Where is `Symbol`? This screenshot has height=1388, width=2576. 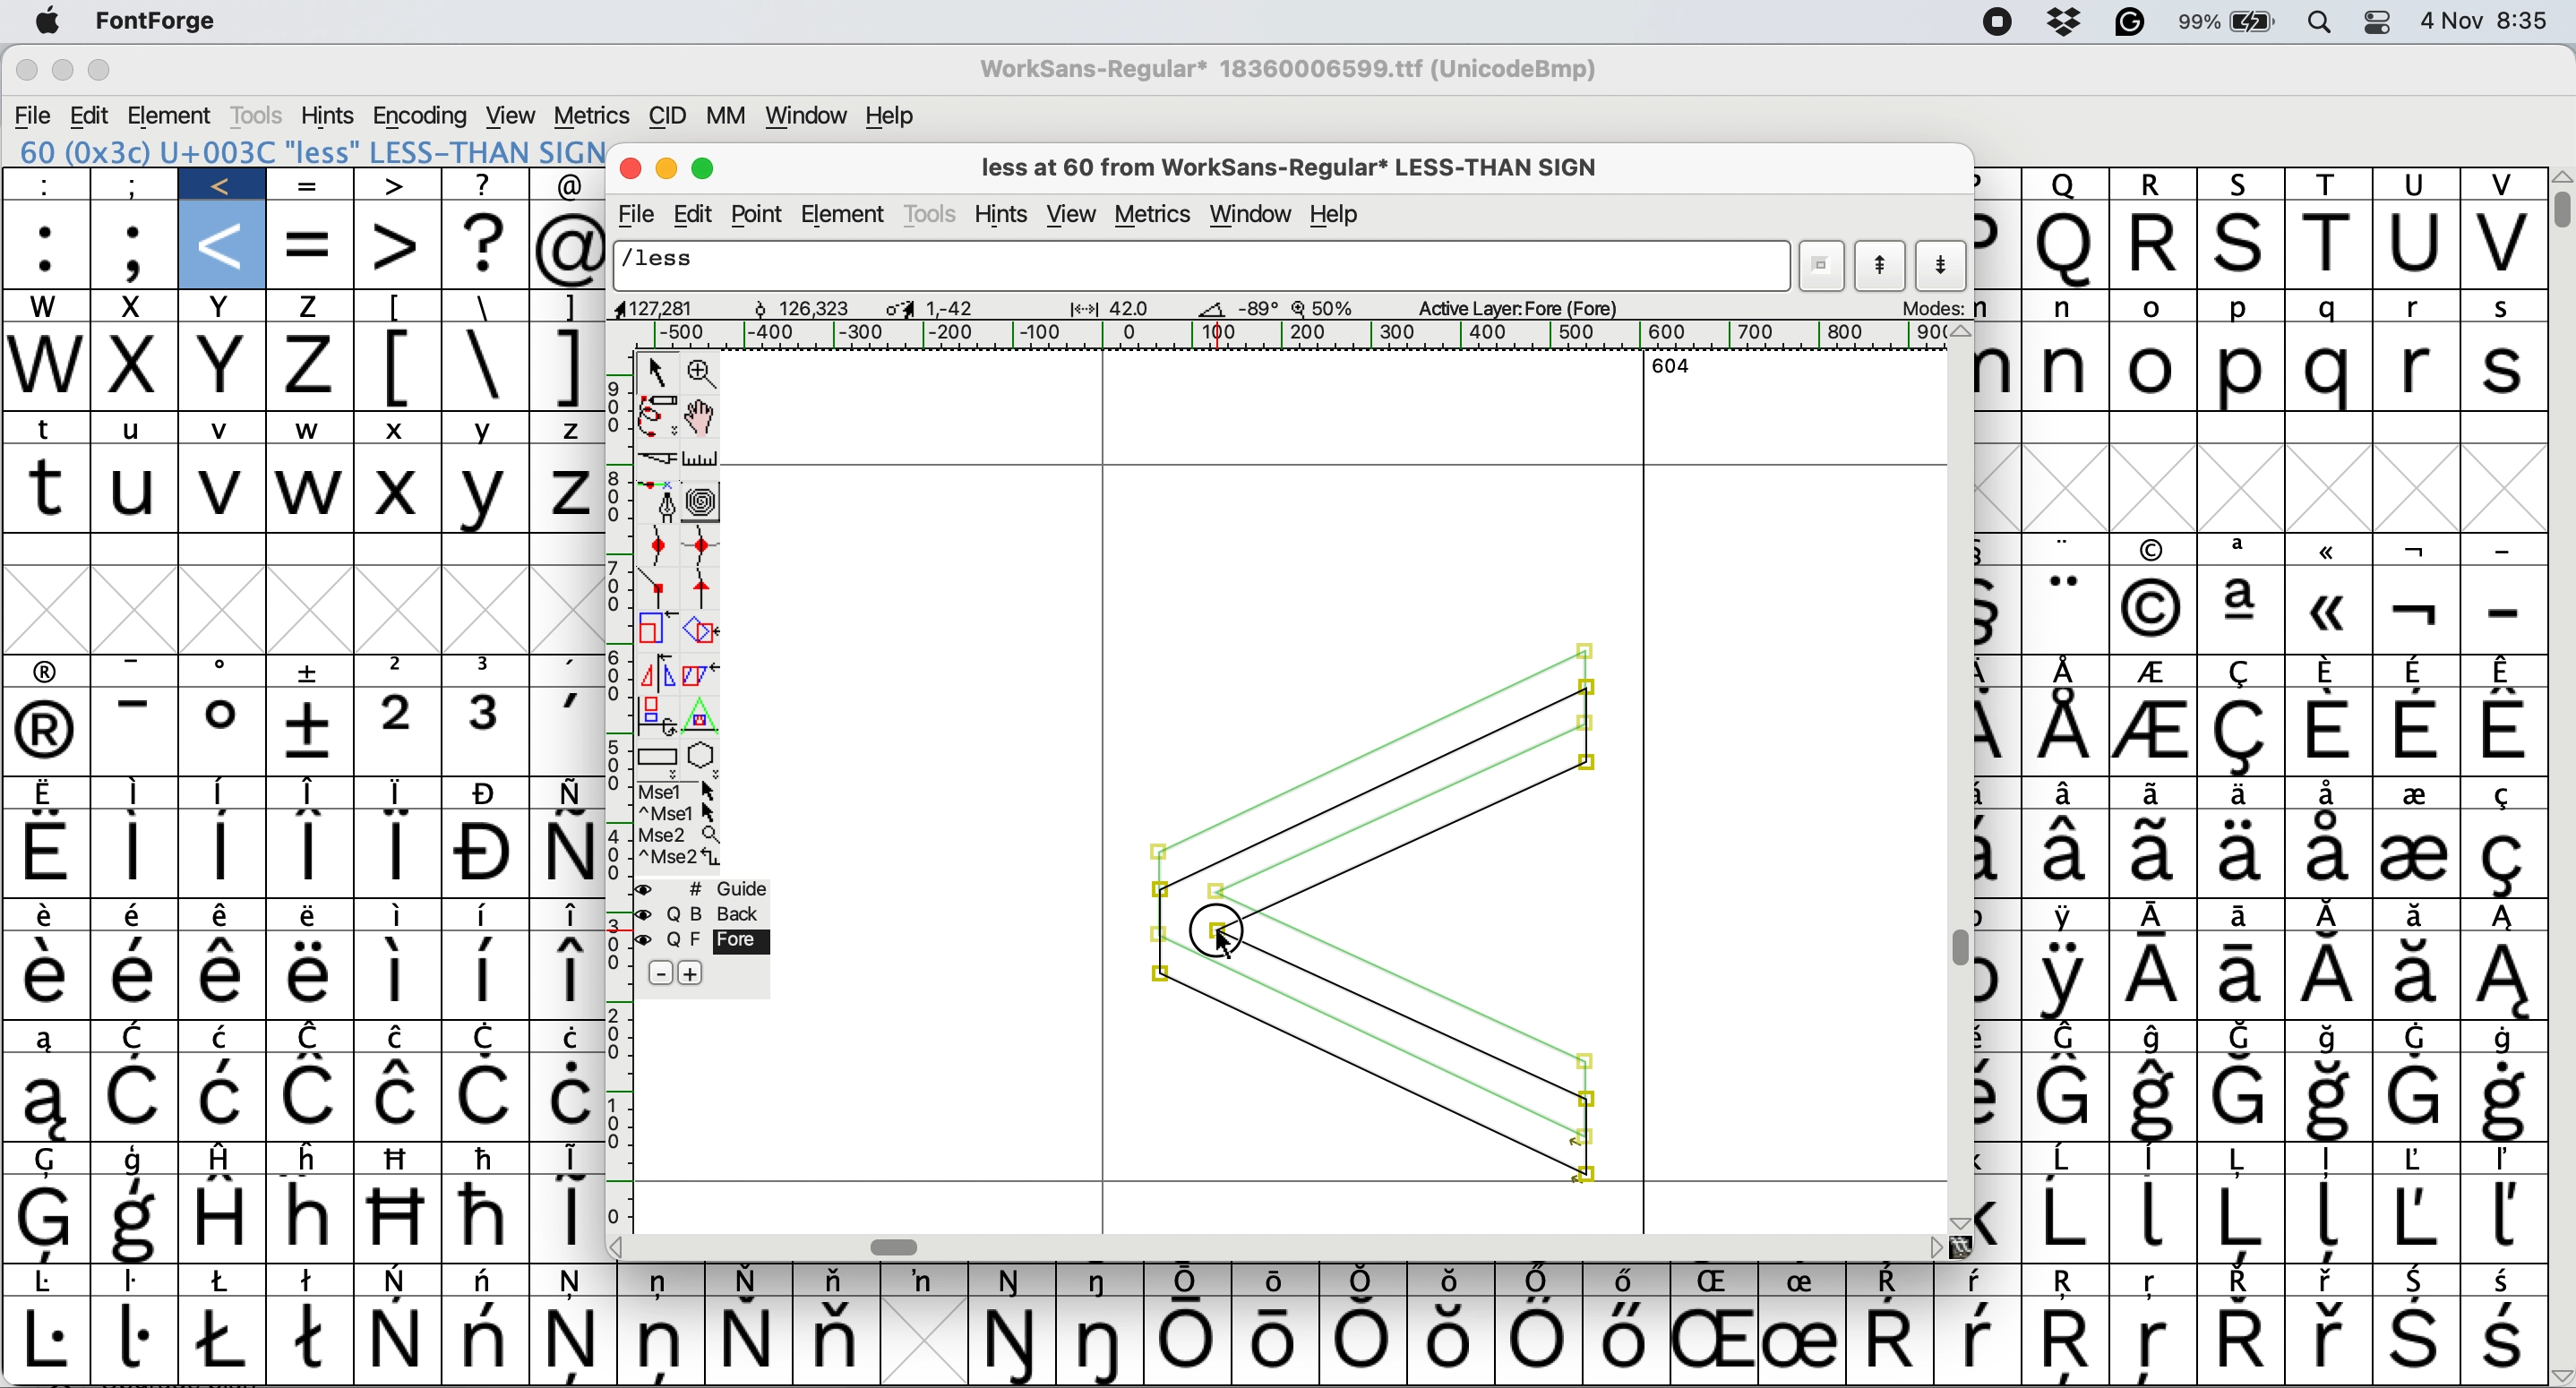
Symbol is located at coordinates (313, 1157).